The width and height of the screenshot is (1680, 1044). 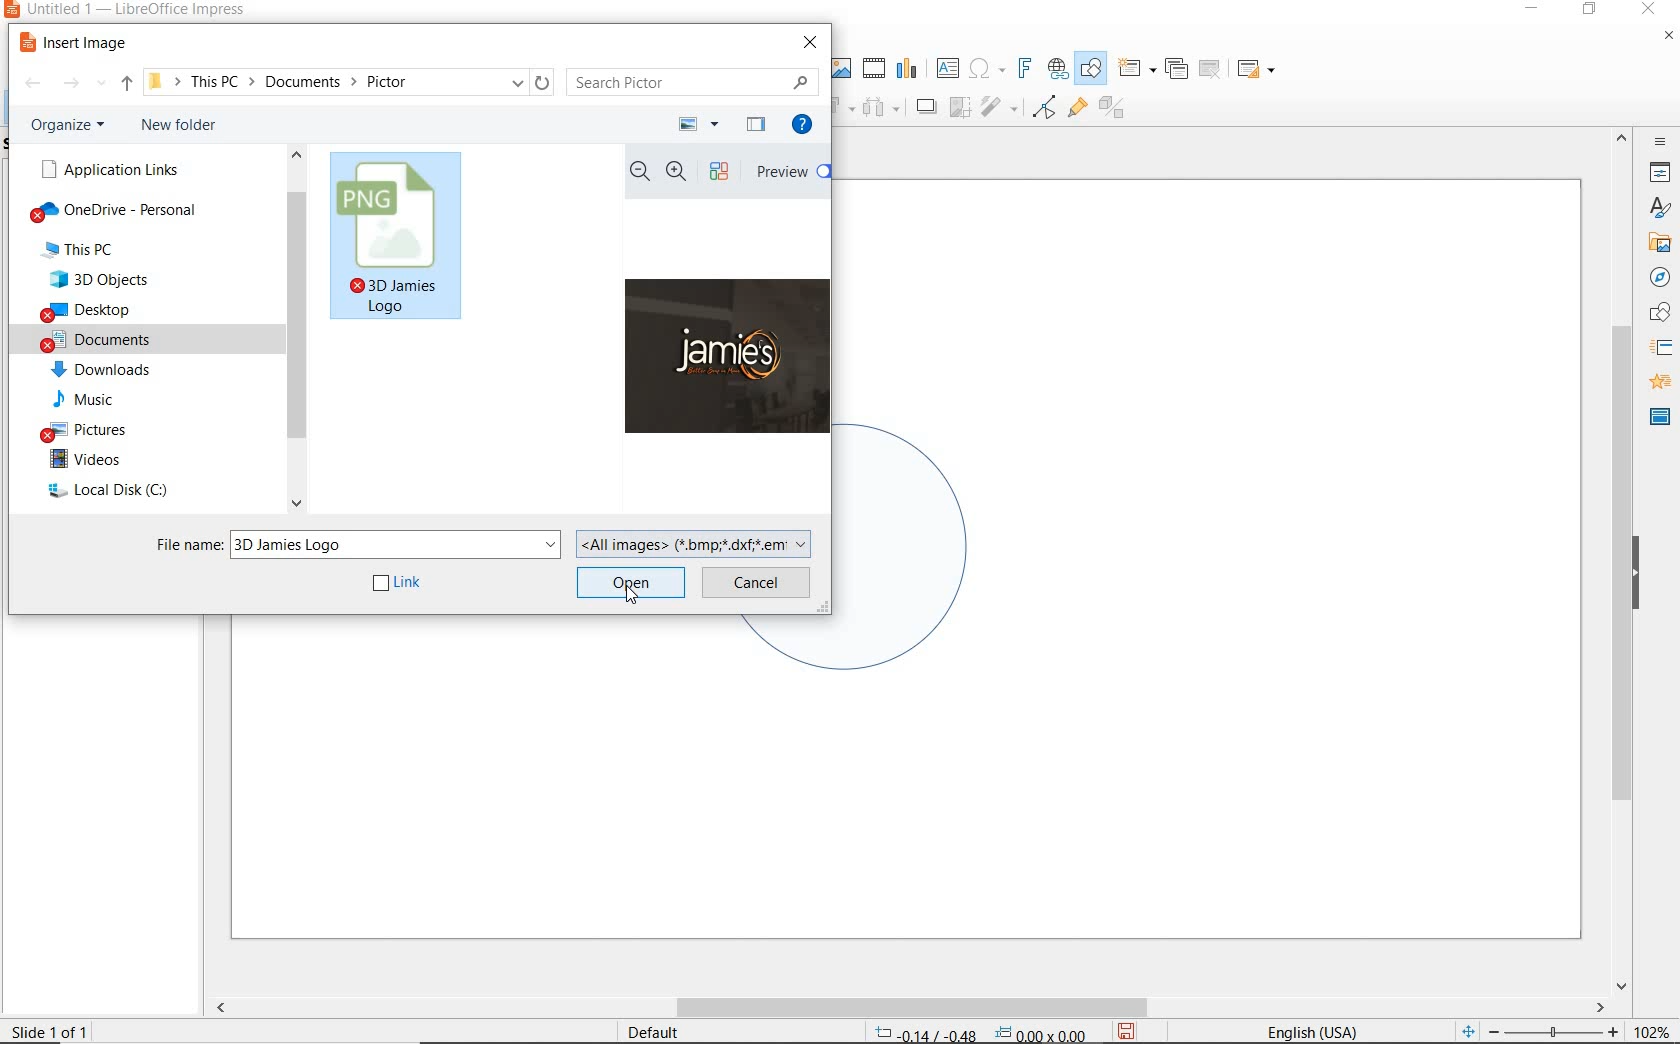 I want to click on file types, so click(x=697, y=542).